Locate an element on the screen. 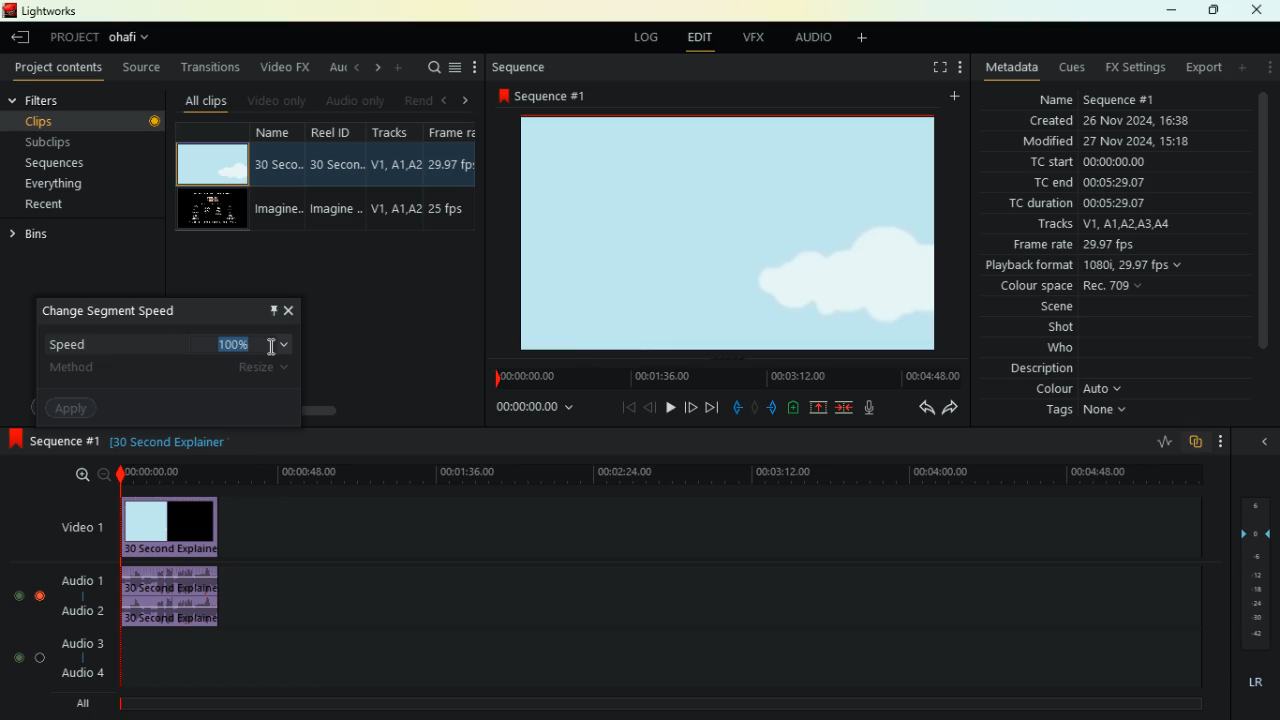  frame rate is located at coordinates (1075, 246).